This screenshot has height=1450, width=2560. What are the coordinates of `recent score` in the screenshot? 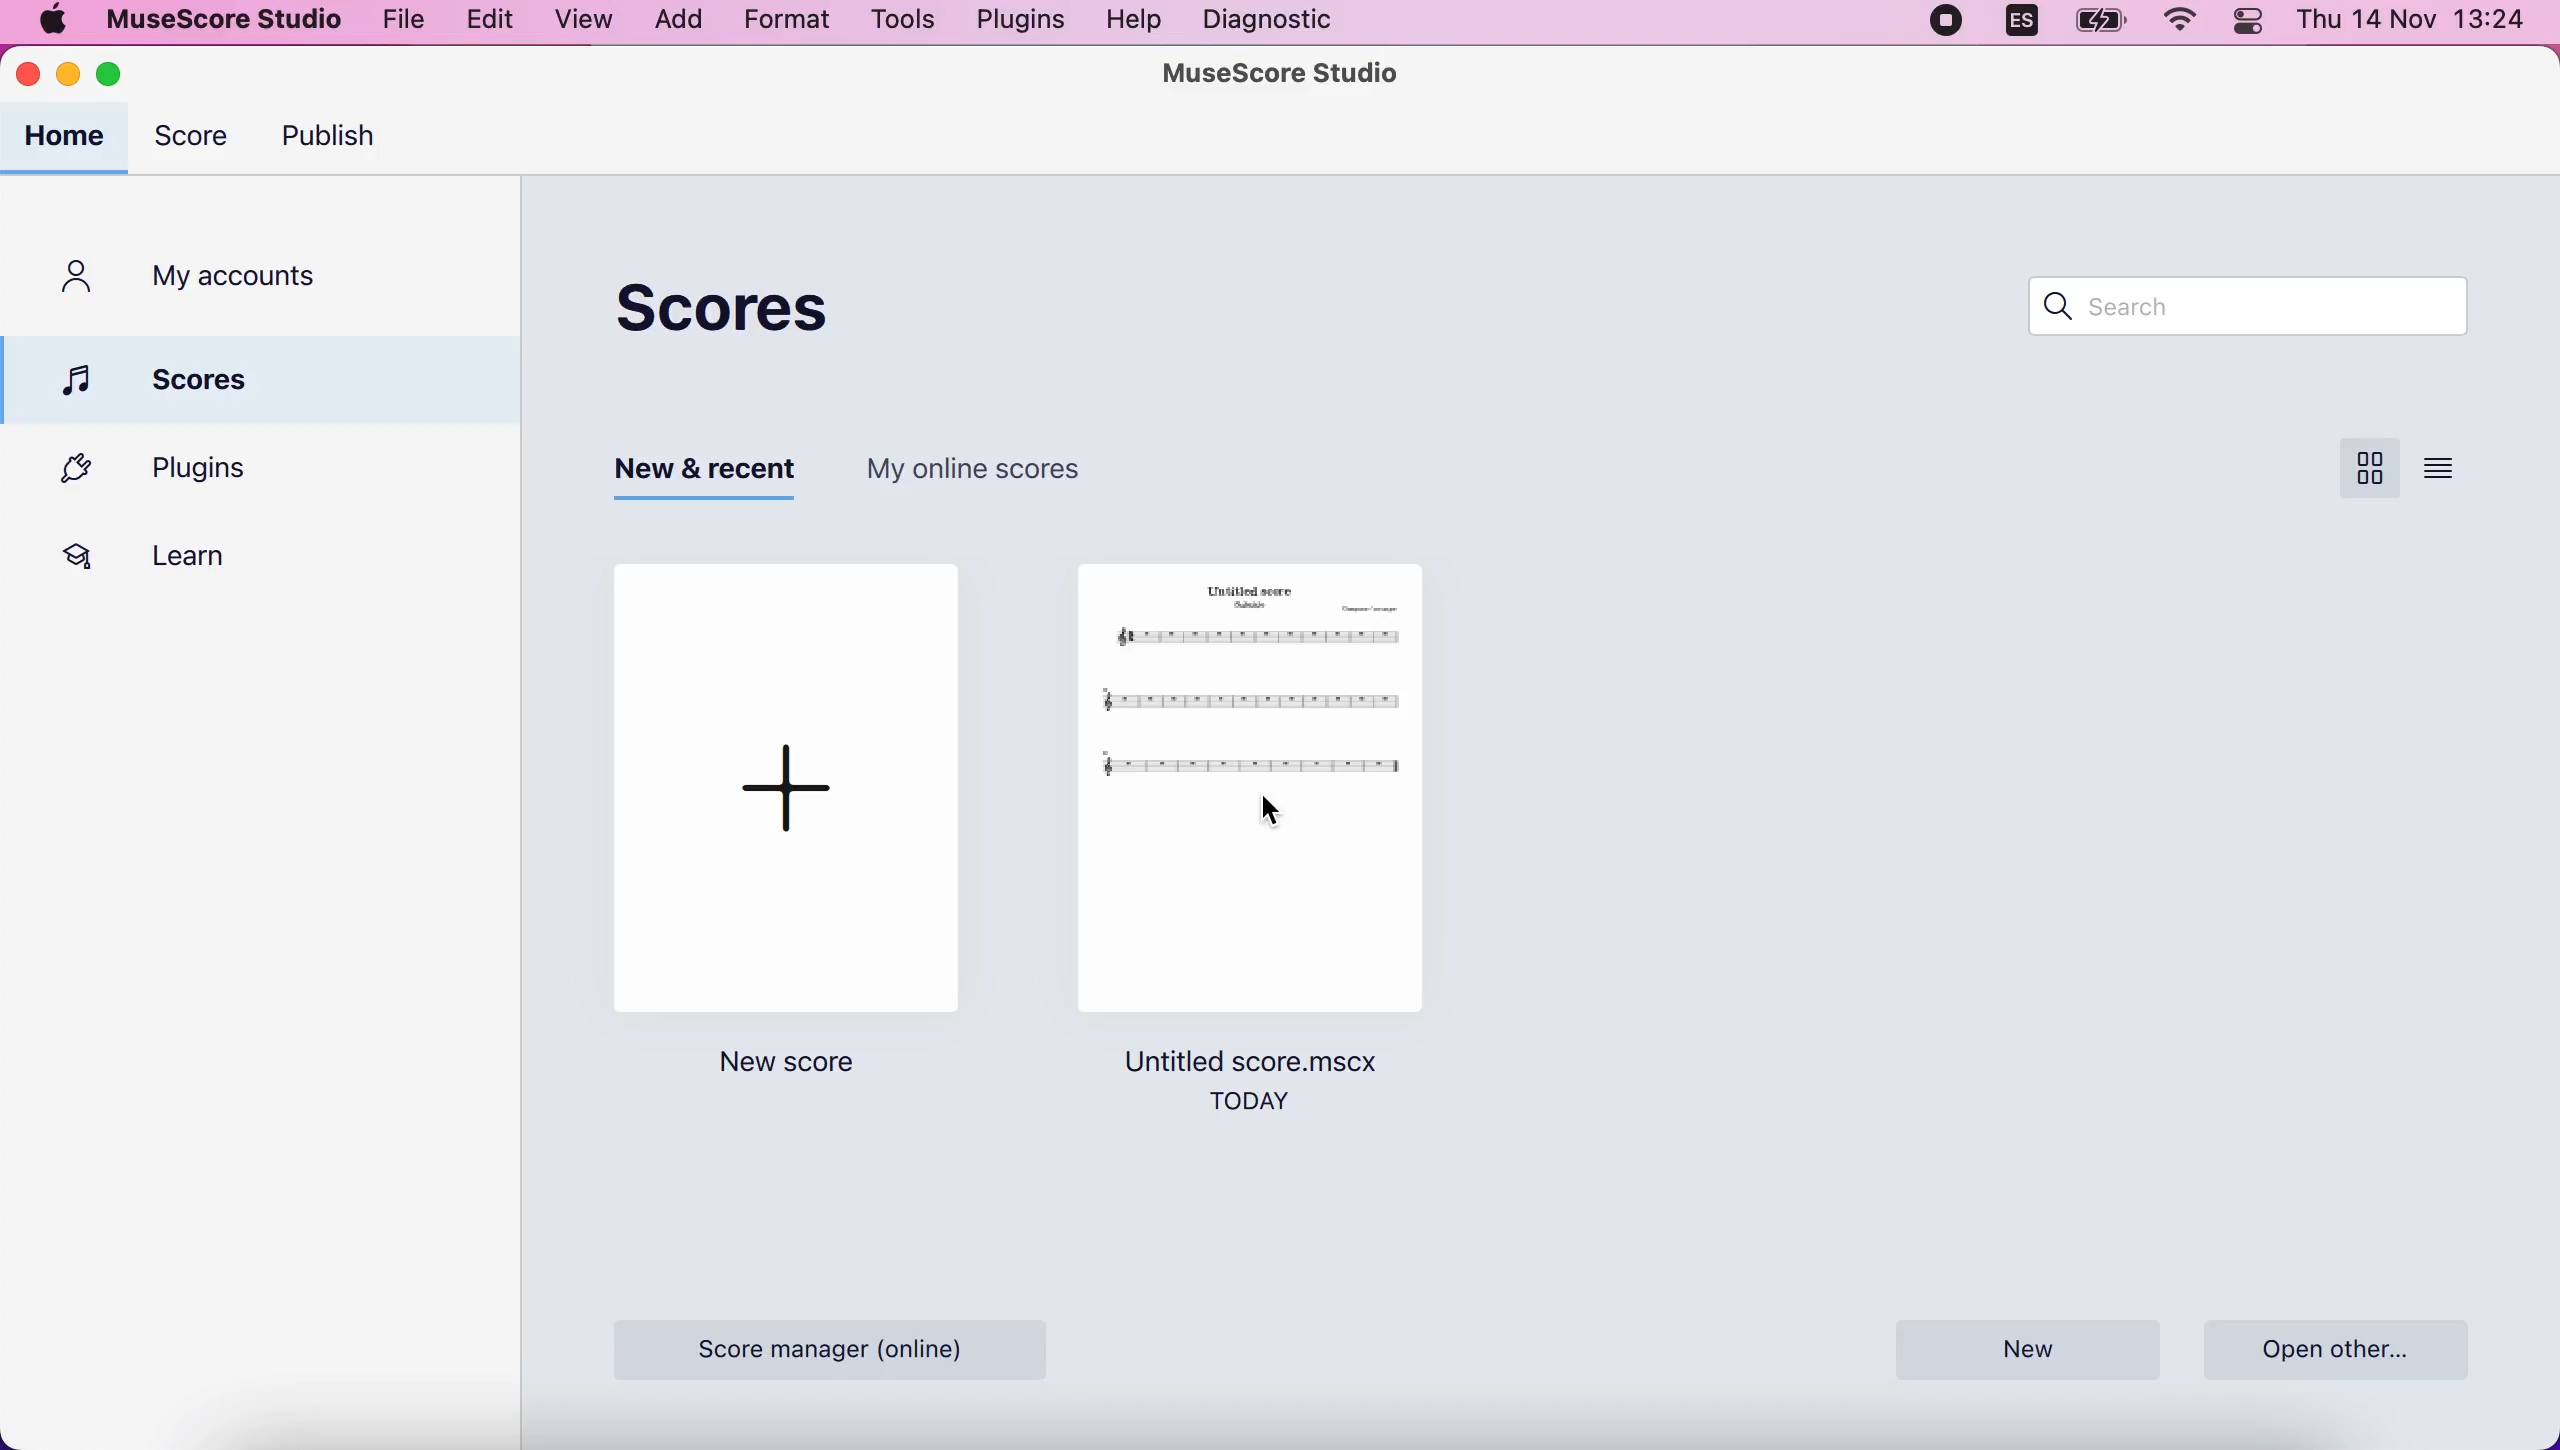 It's located at (1253, 799).